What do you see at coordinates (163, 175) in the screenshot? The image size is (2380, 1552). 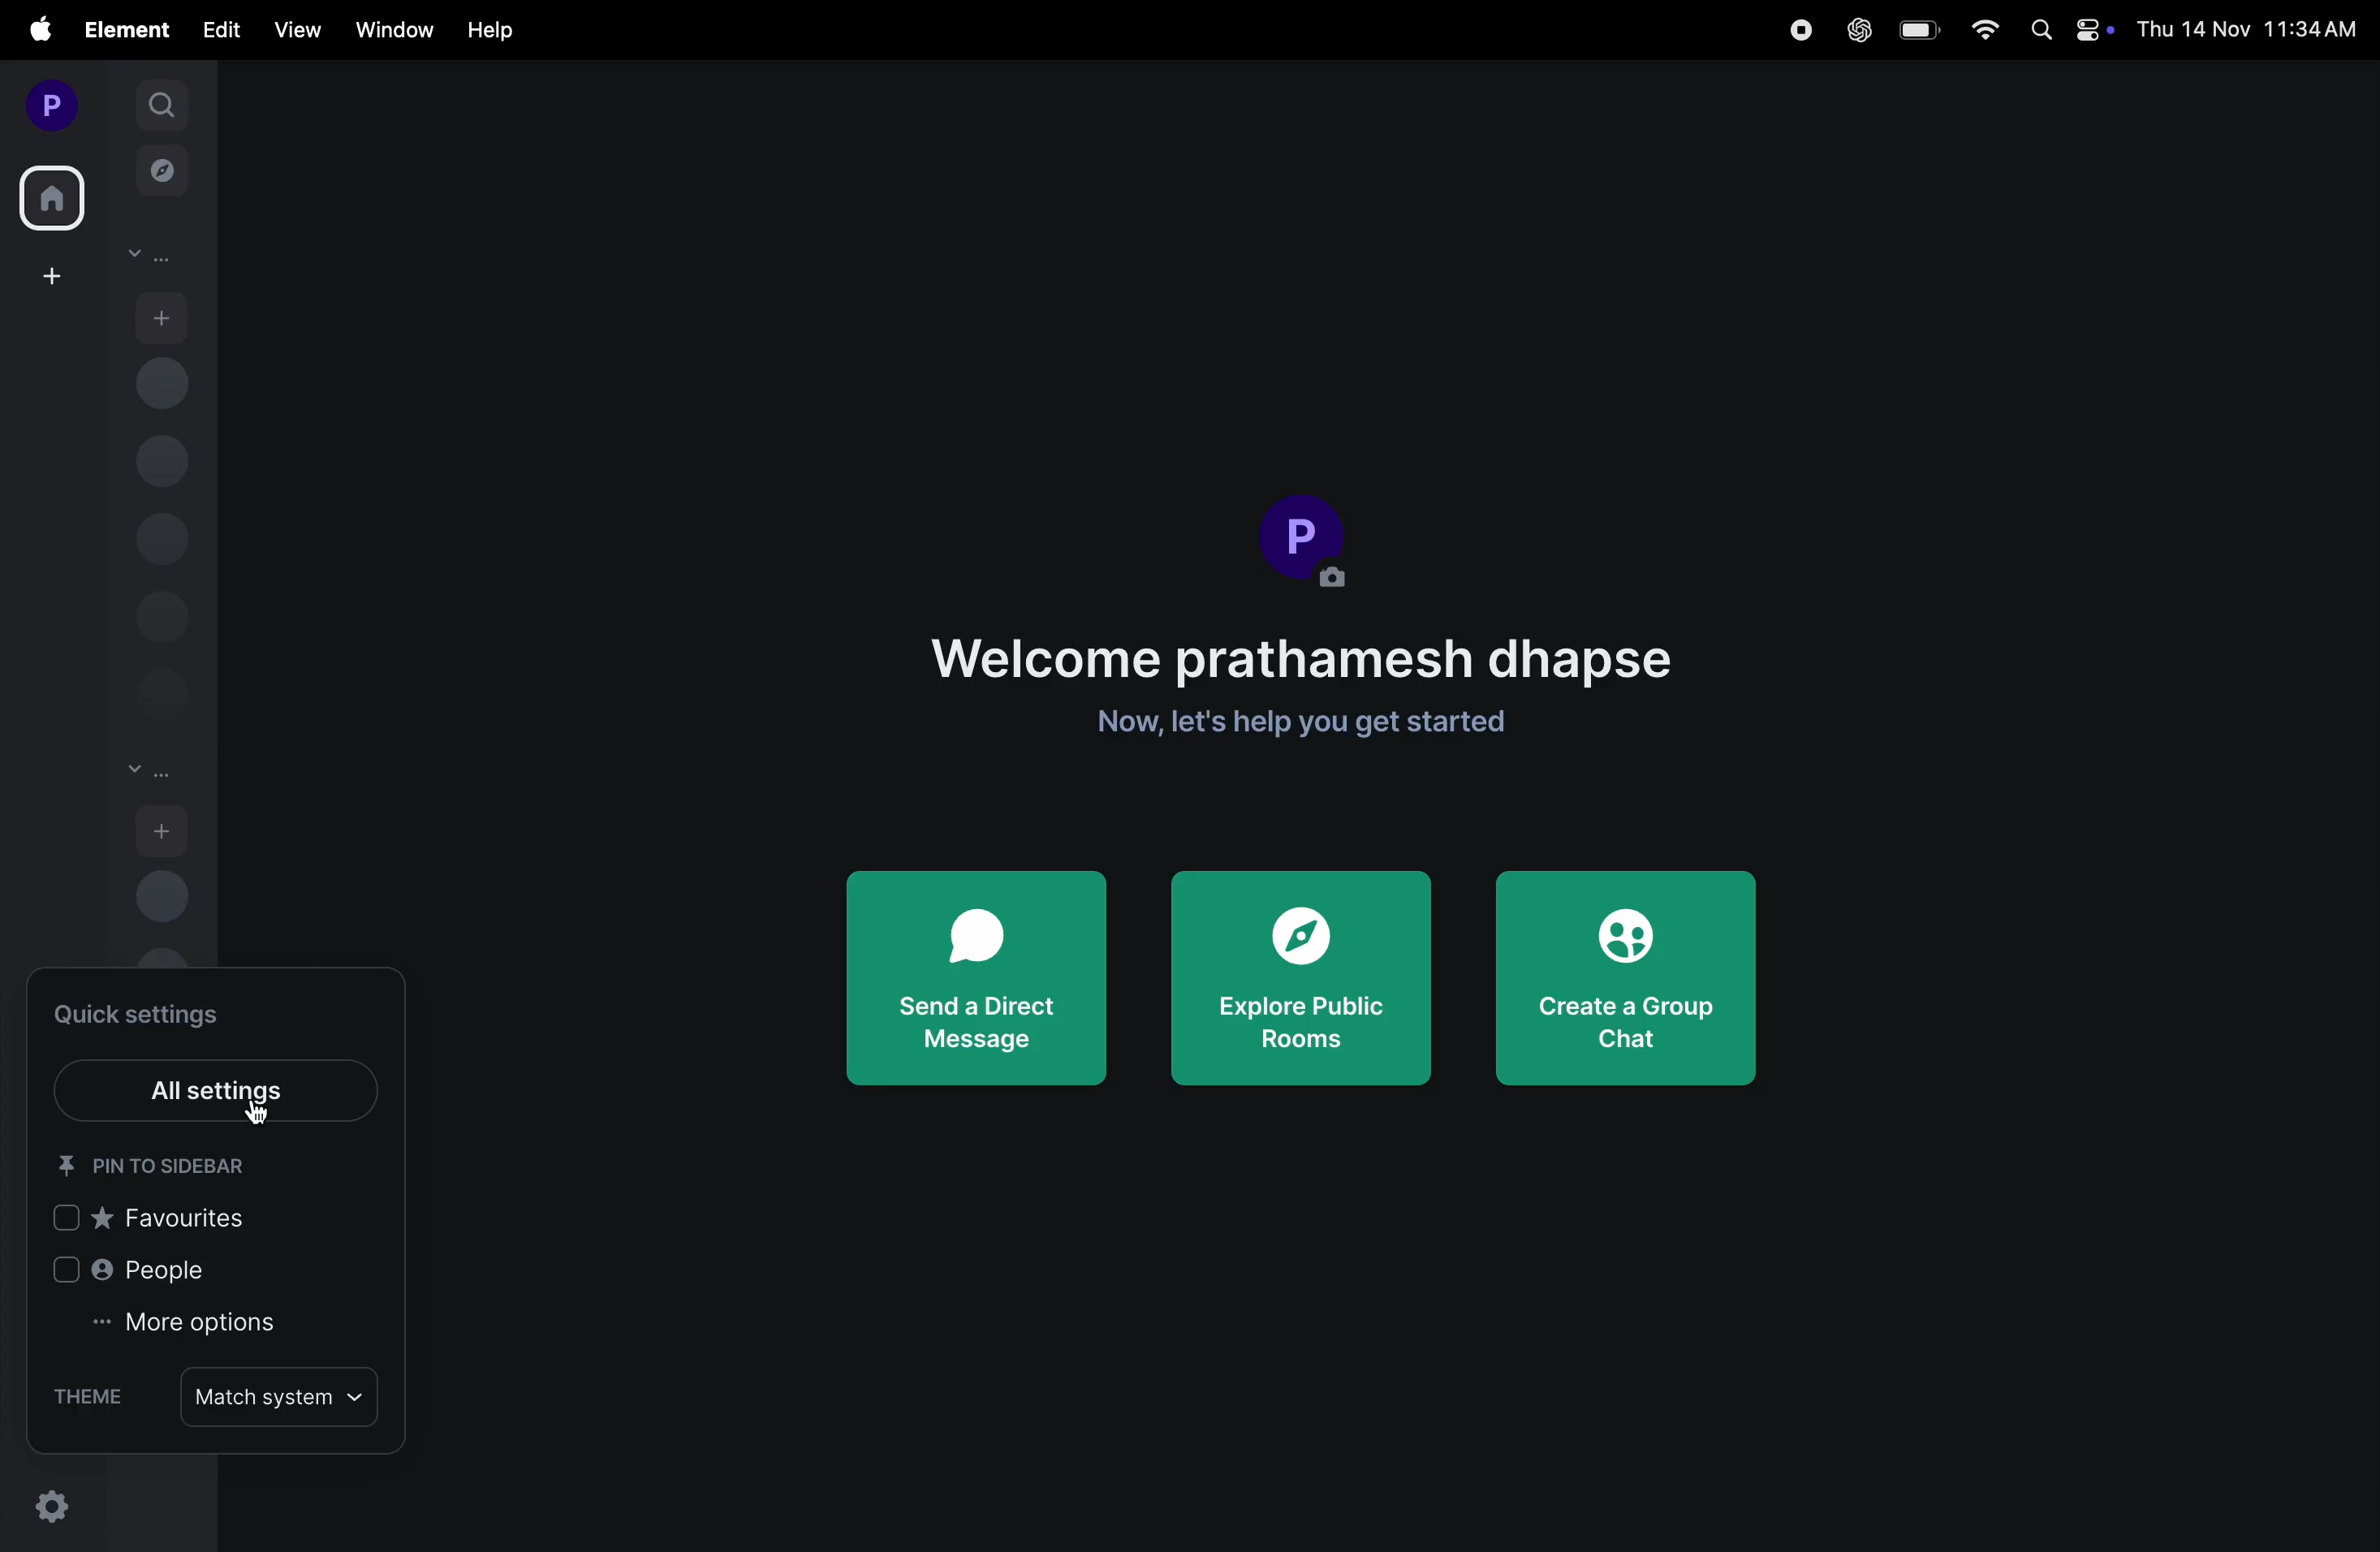 I see `explore rooms` at bounding box center [163, 175].